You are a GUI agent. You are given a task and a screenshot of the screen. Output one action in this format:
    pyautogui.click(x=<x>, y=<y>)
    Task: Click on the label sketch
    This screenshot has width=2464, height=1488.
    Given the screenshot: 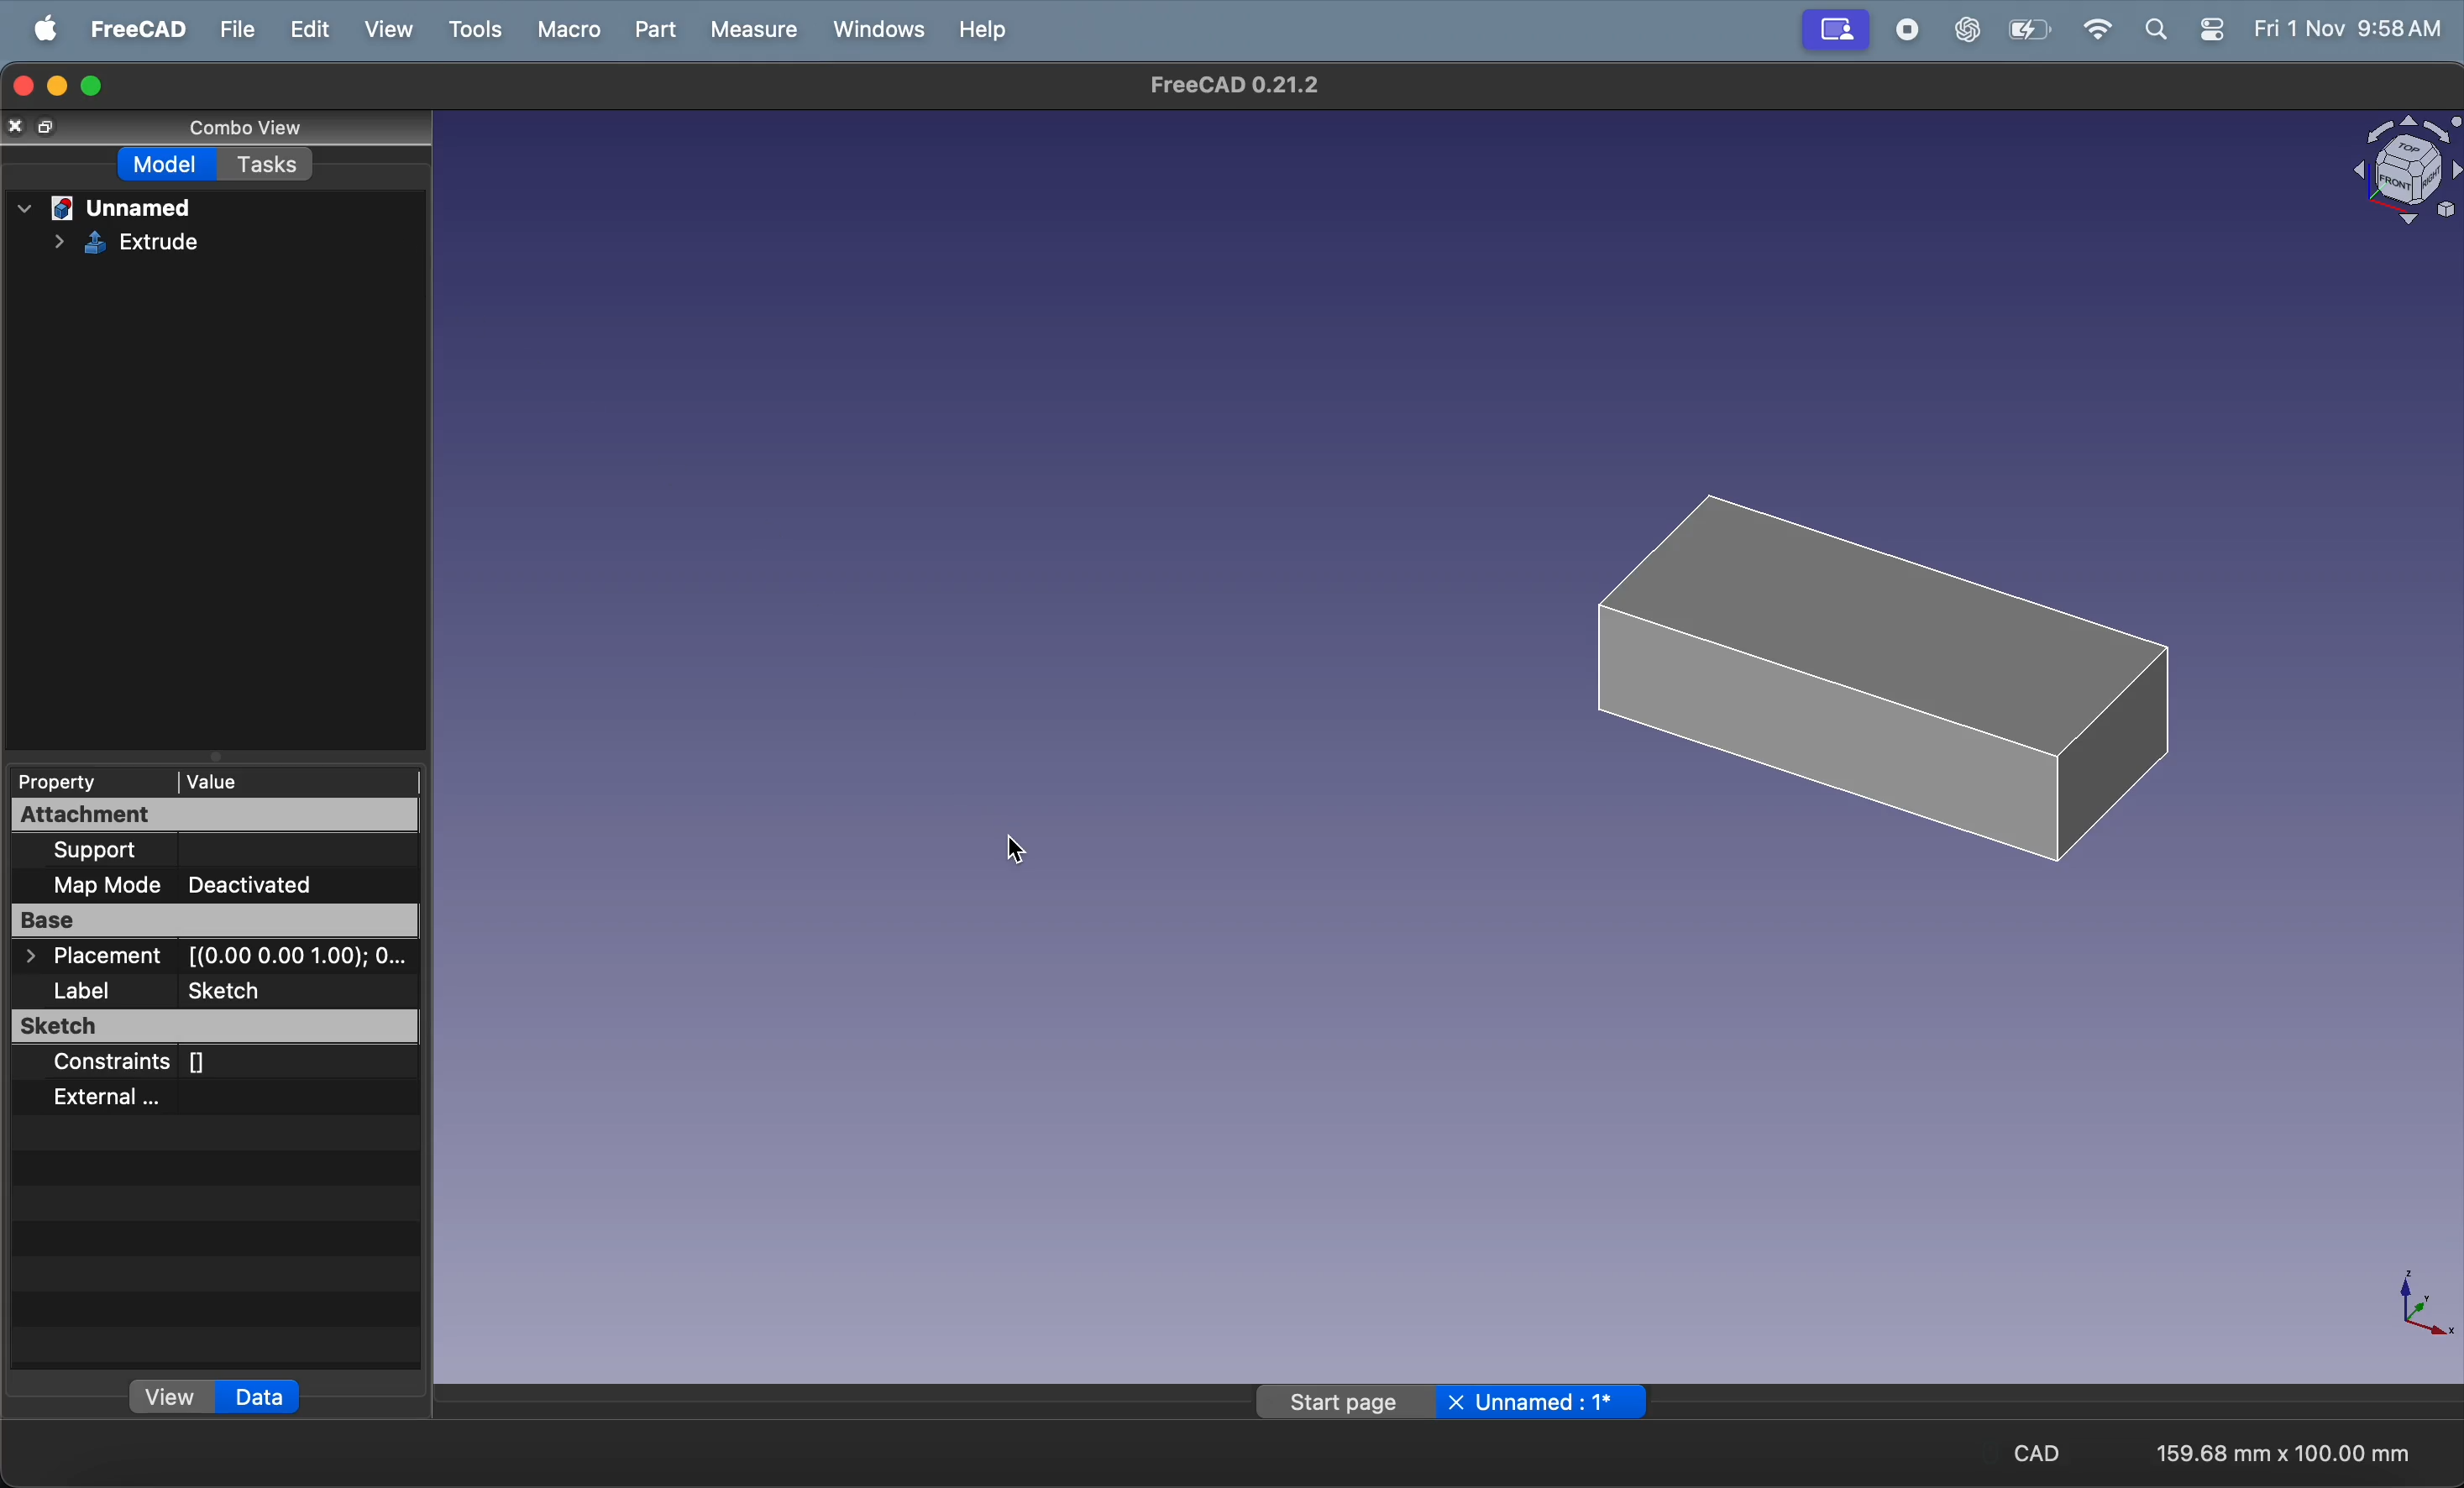 What is the action you would take?
    pyautogui.click(x=222, y=991)
    